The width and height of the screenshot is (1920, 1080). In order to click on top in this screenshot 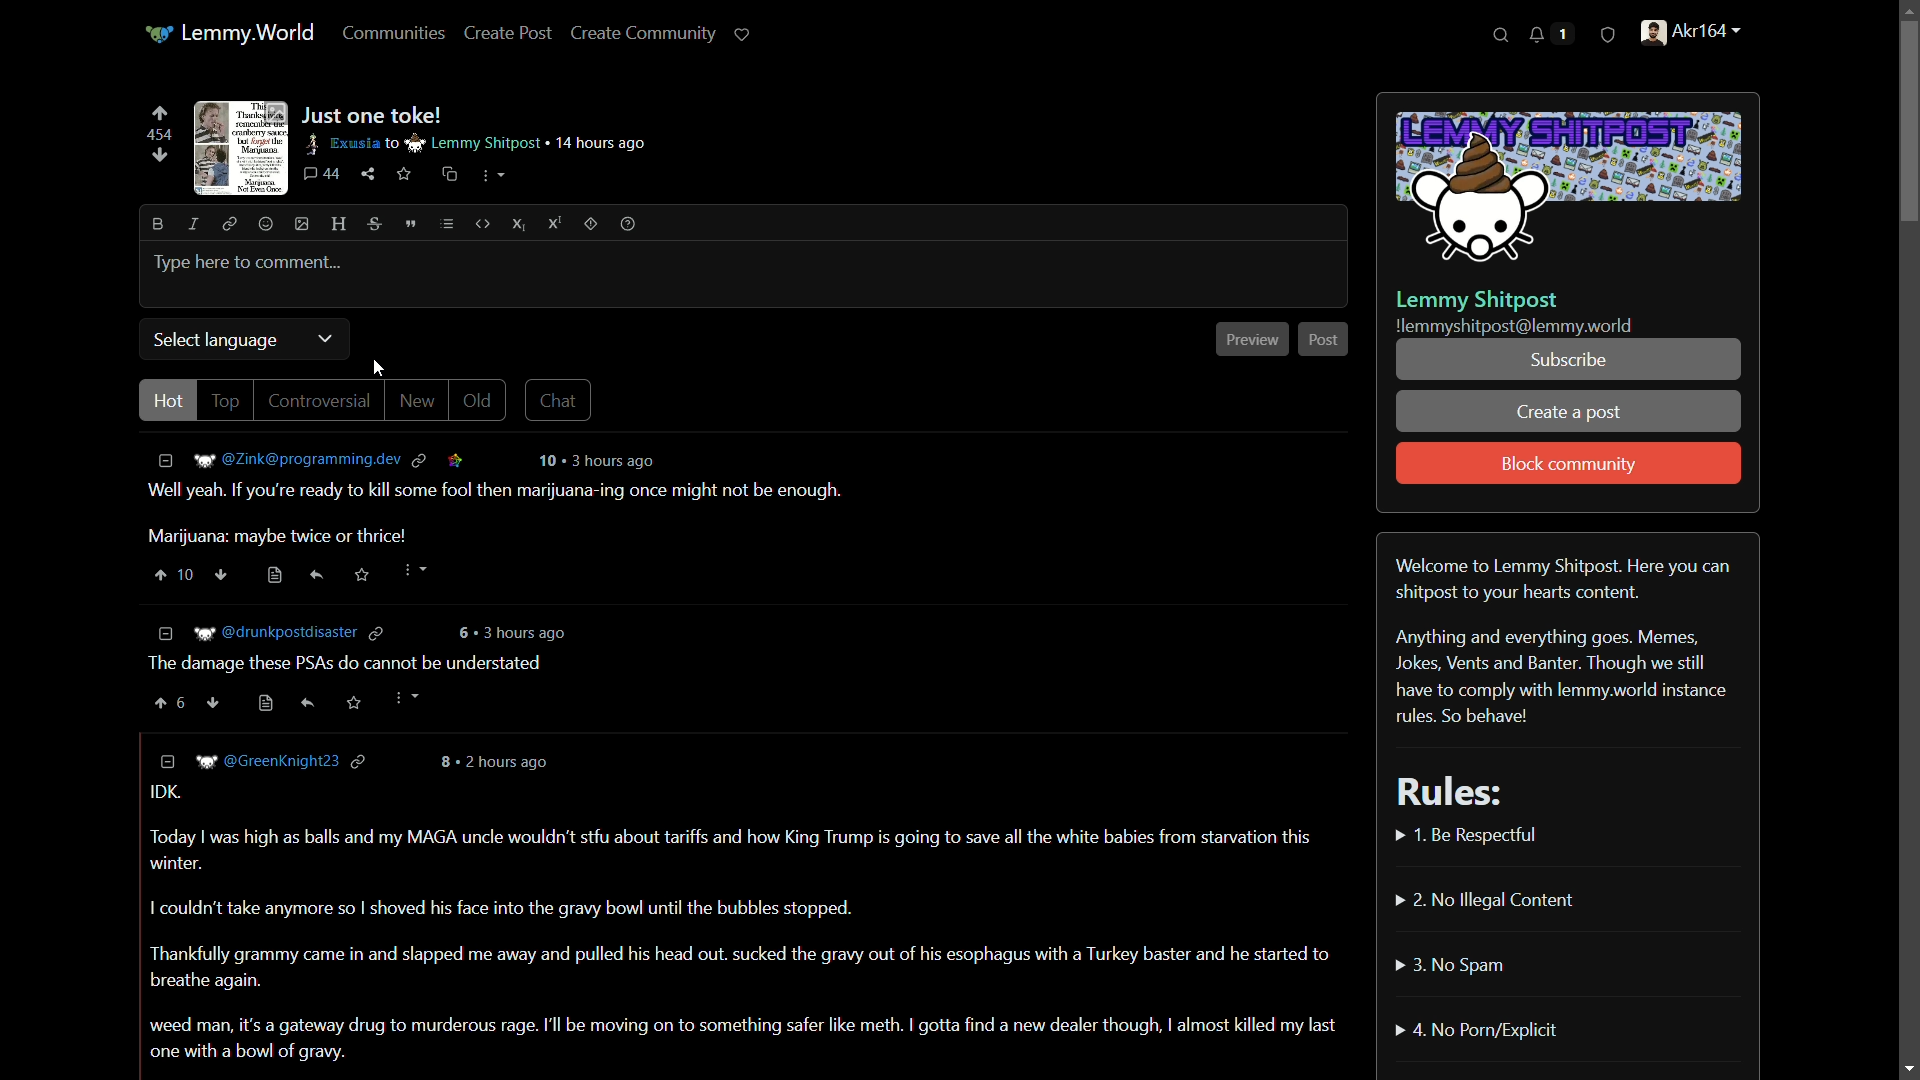, I will do `click(225, 402)`.